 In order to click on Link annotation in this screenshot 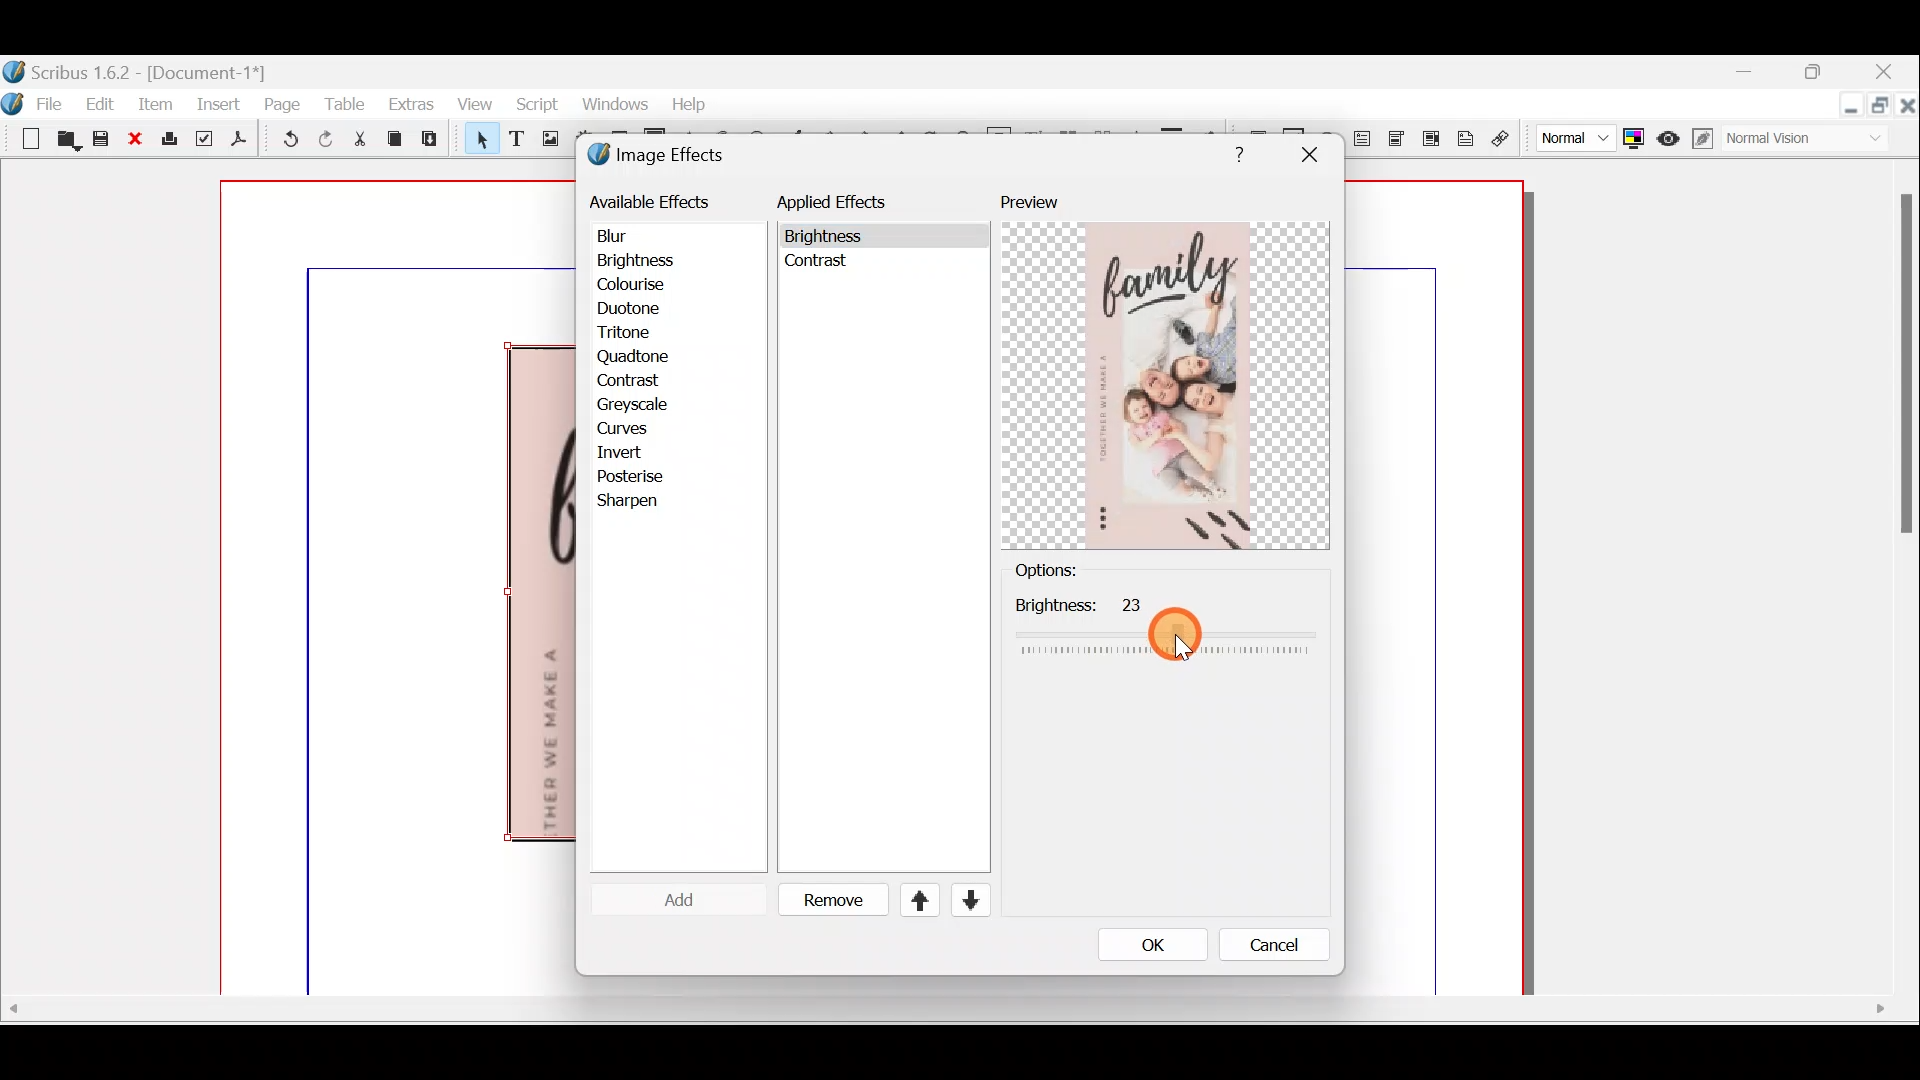, I will do `click(1503, 139)`.